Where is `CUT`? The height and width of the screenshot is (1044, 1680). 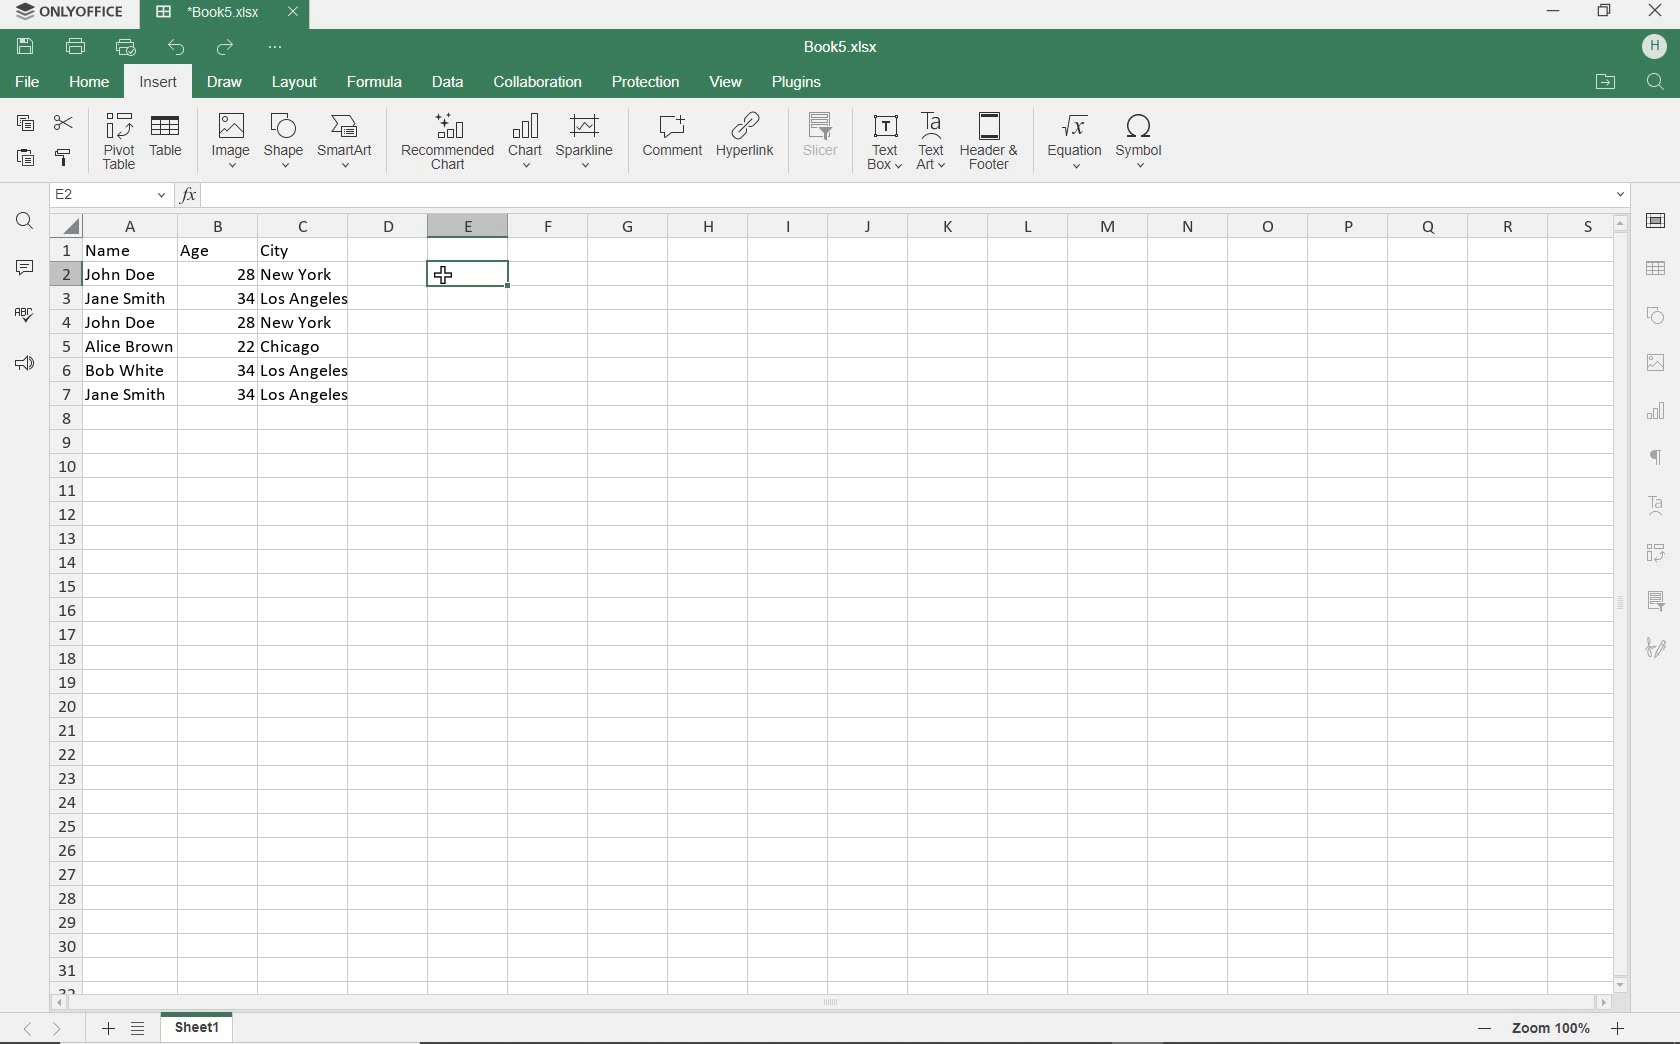 CUT is located at coordinates (65, 122).